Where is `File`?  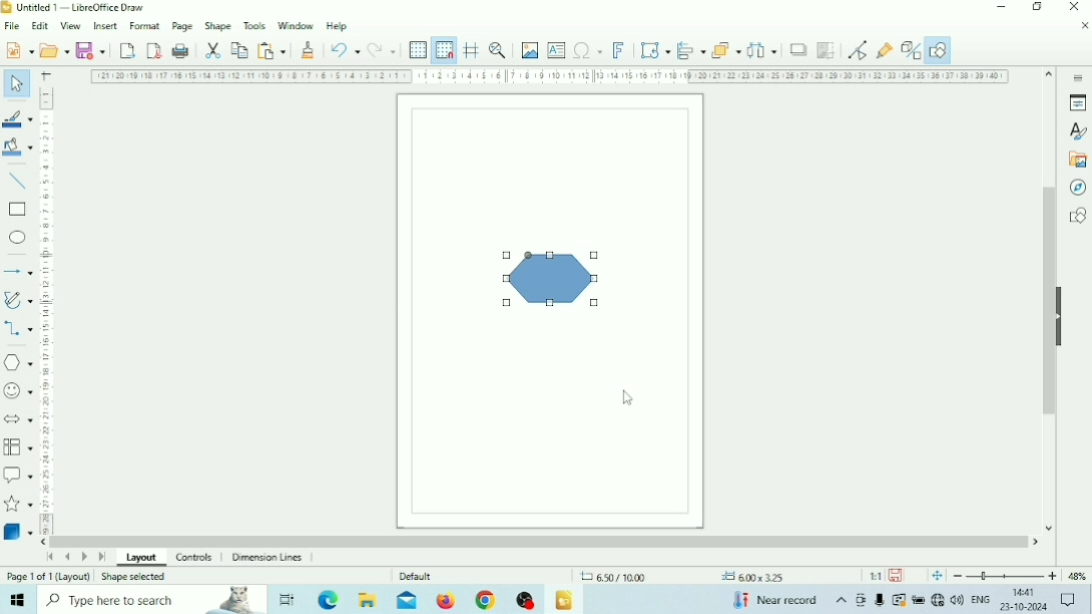
File is located at coordinates (13, 26).